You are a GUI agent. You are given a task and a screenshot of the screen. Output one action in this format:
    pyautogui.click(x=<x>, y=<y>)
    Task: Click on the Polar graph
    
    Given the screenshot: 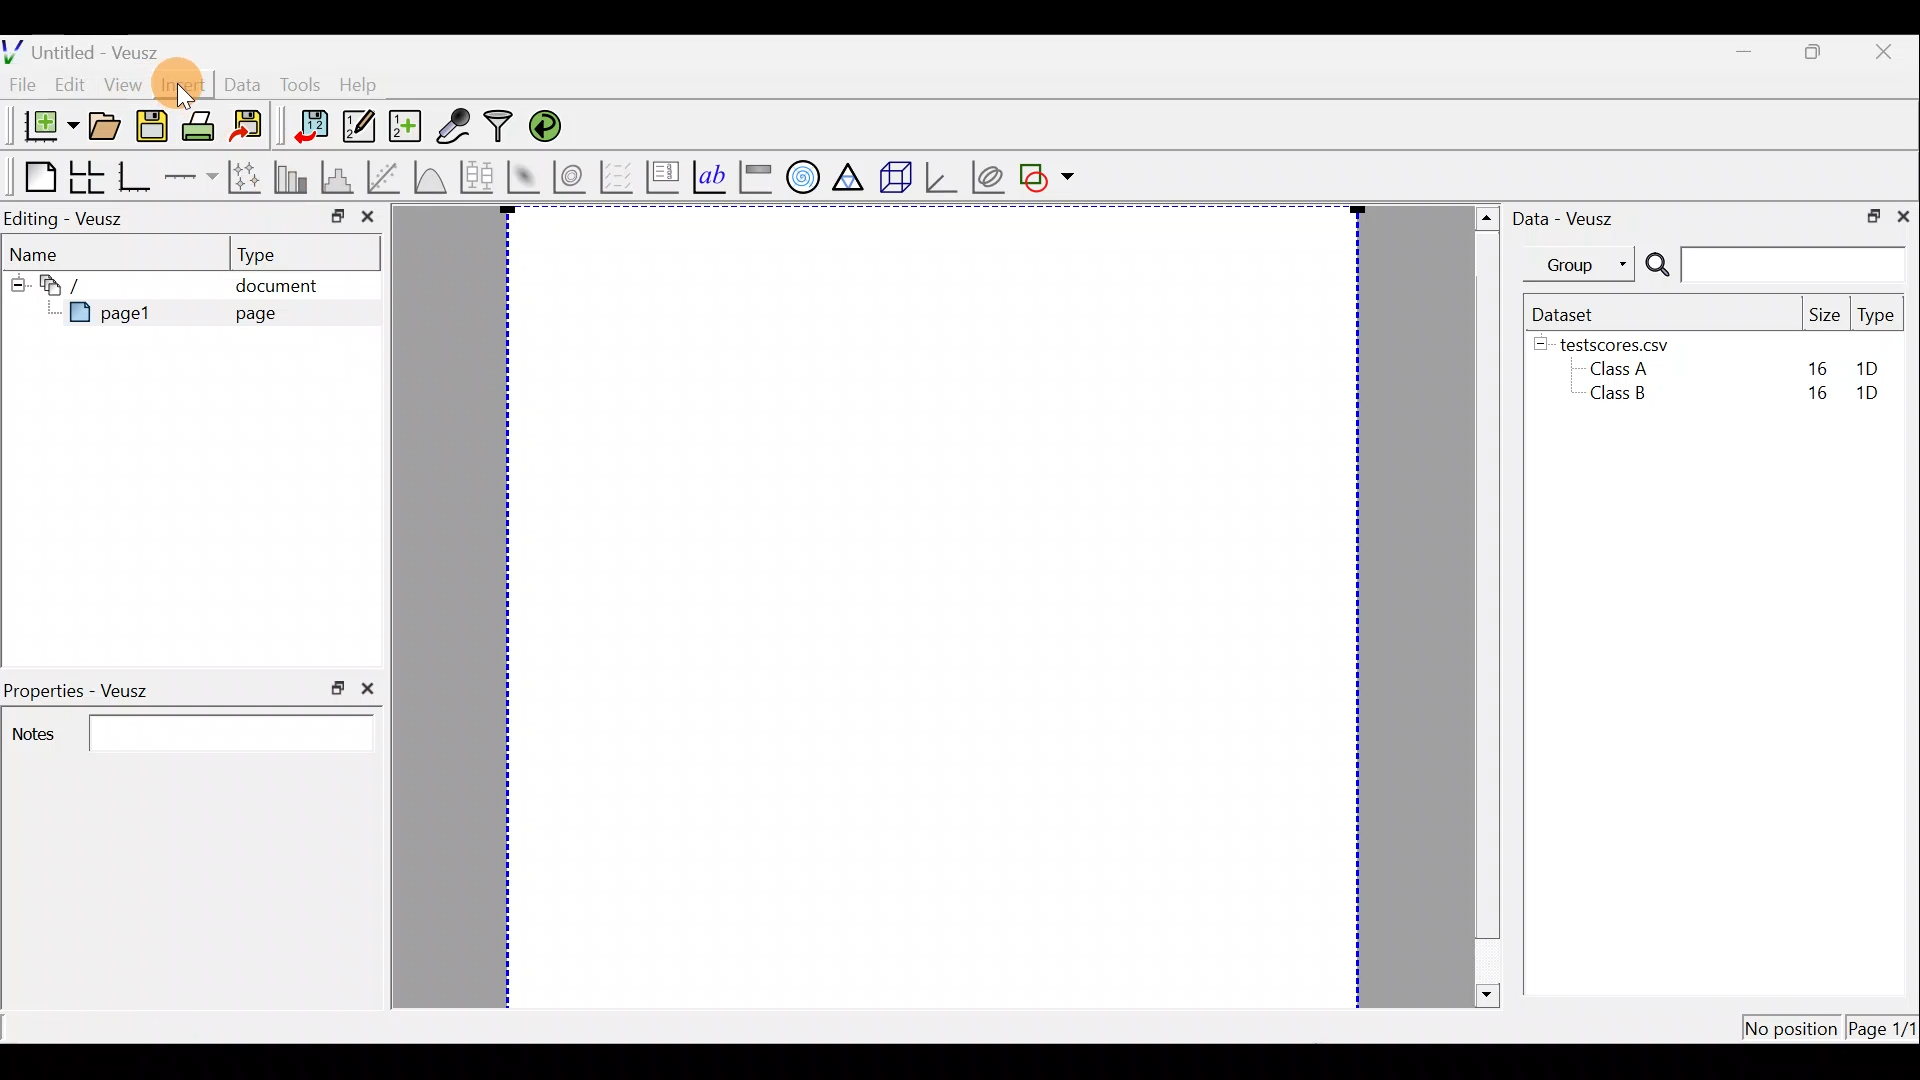 What is the action you would take?
    pyautogui.click(x=803, y=178)
    